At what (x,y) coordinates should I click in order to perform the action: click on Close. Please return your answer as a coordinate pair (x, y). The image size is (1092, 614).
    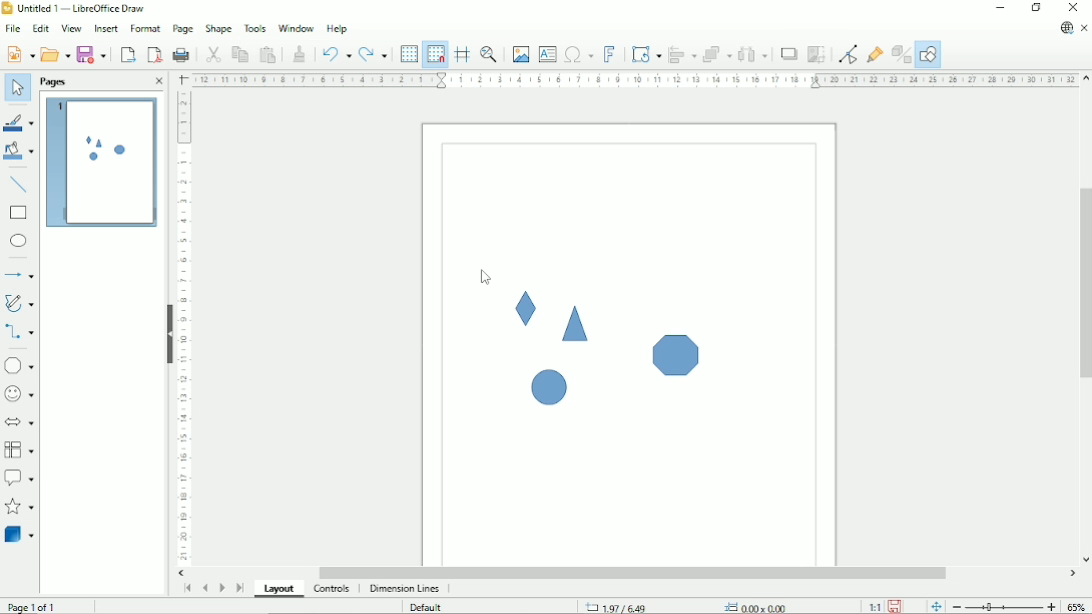
    Looking at the image, I should click on (156, 81).